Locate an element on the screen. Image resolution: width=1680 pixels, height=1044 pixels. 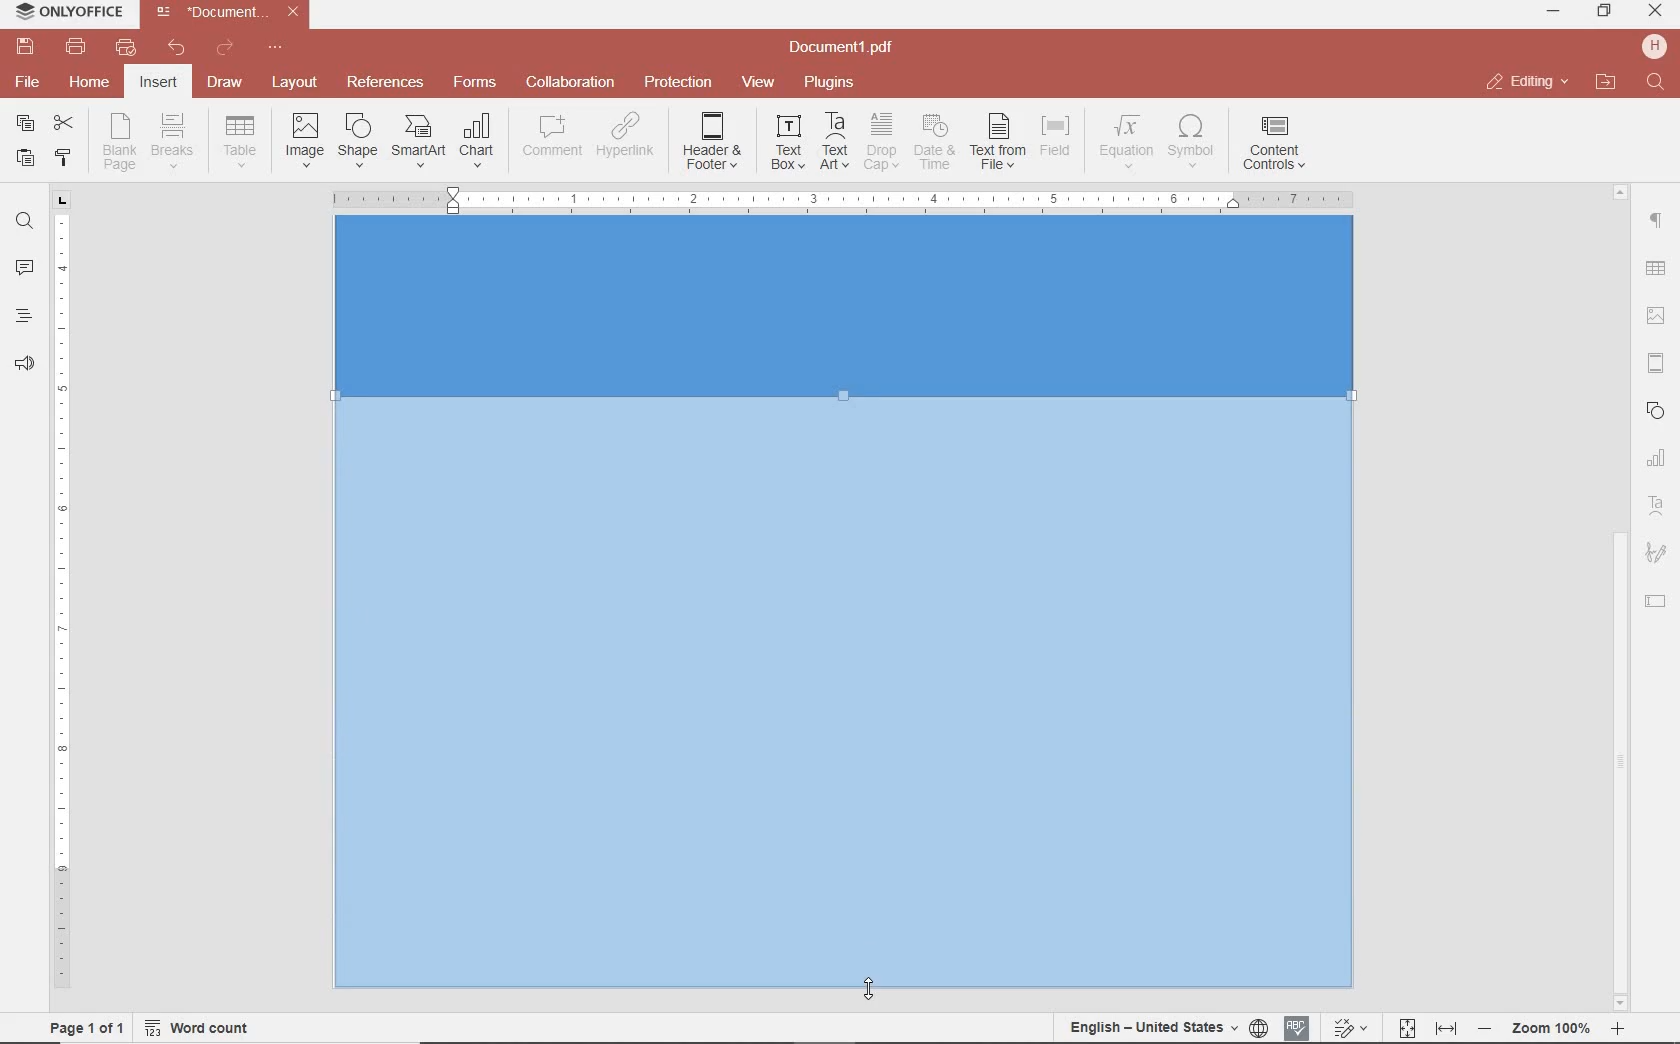
hp is located at coordinates (1658, 46).